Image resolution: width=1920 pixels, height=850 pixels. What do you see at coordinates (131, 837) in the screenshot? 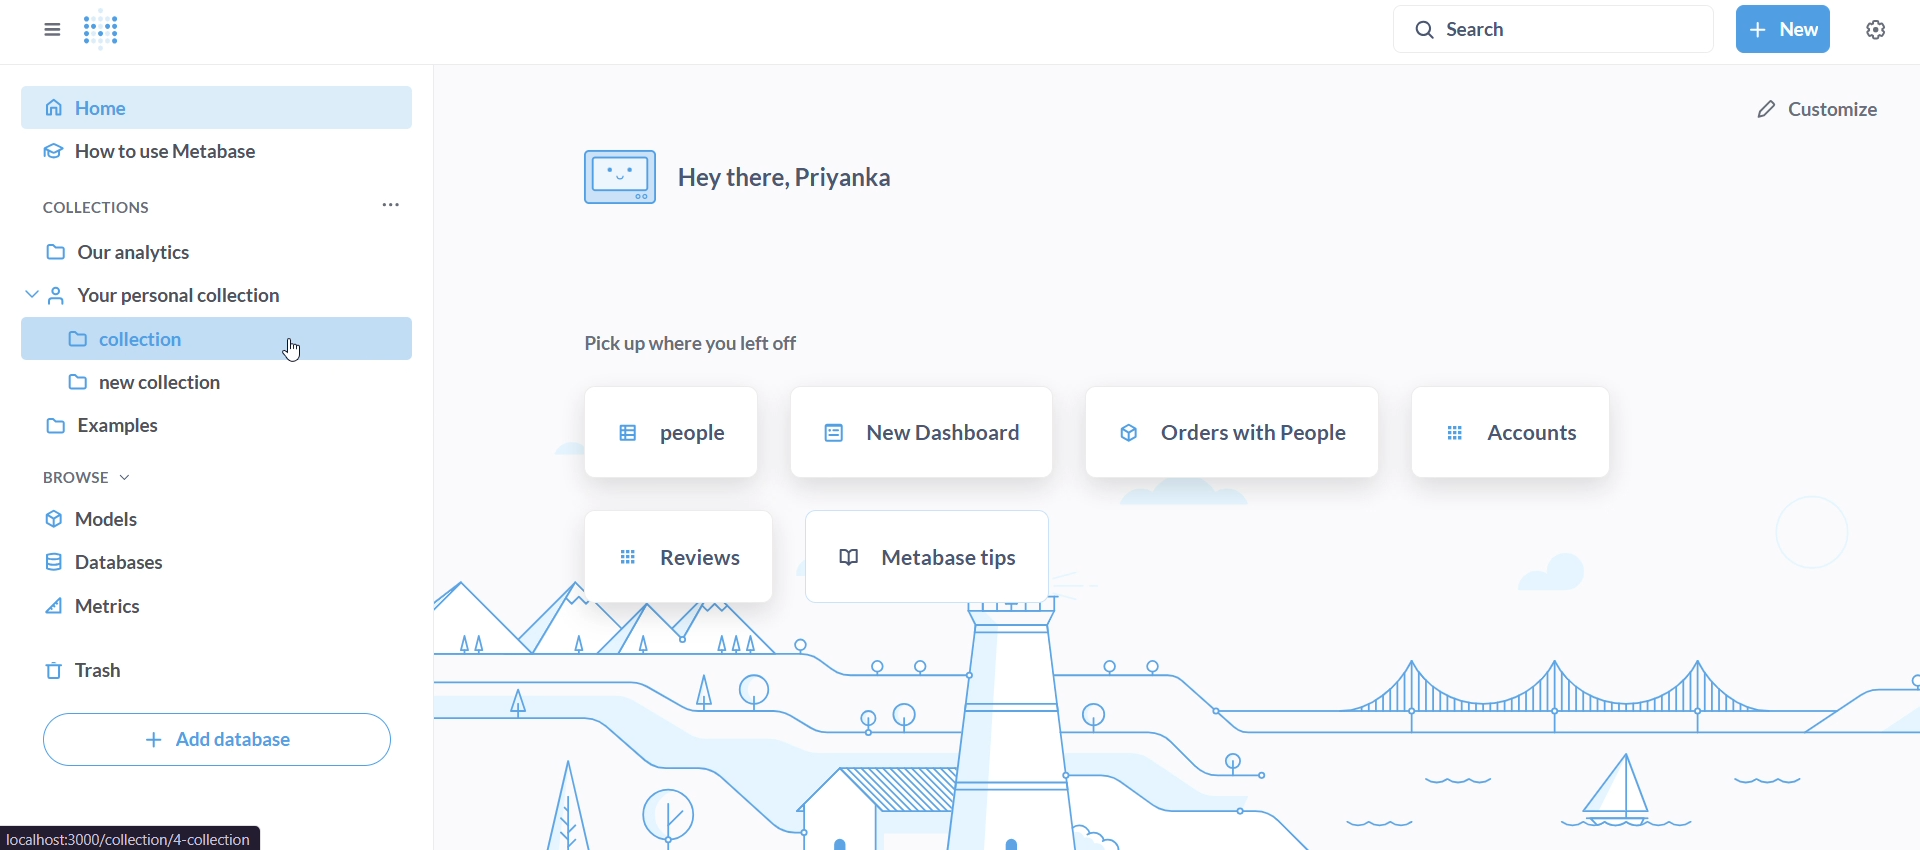
I see `url` at bounding box center [131, 837].